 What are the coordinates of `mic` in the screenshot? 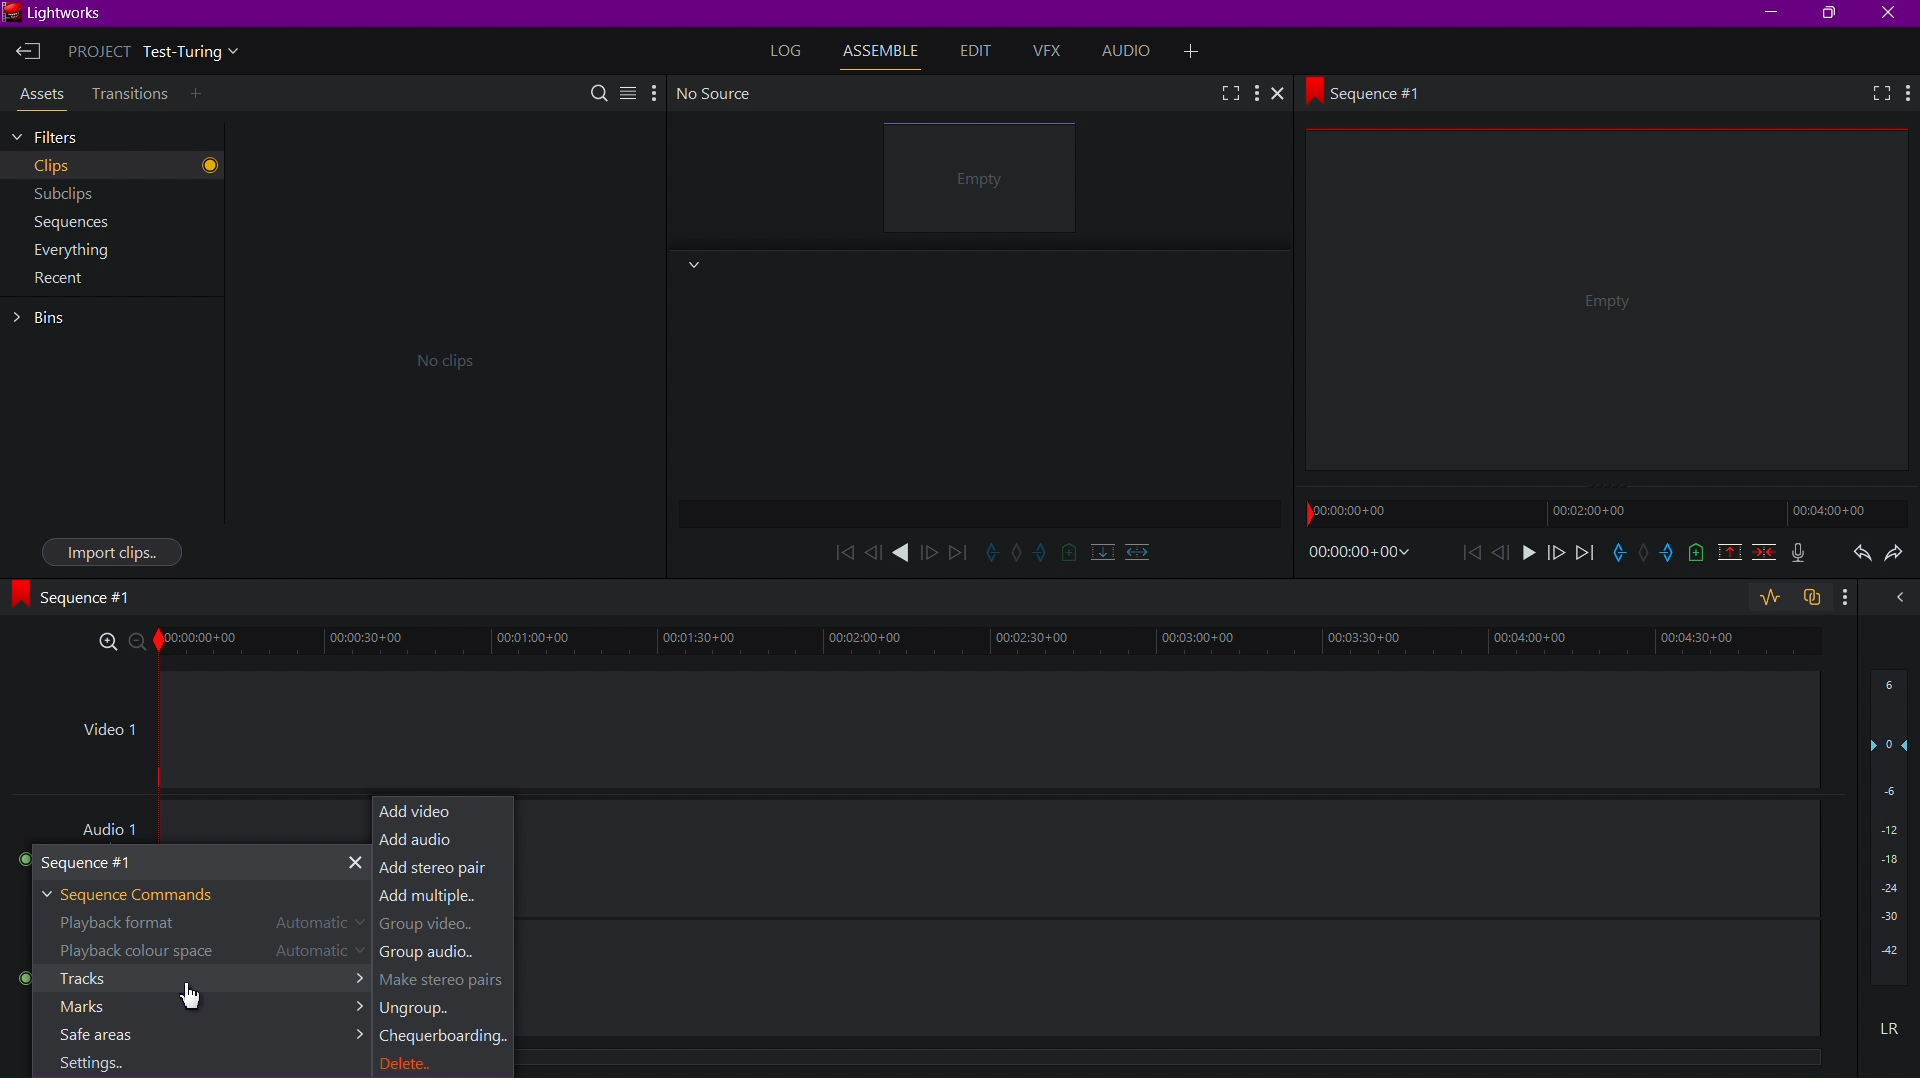 It's located at (1804, 555).